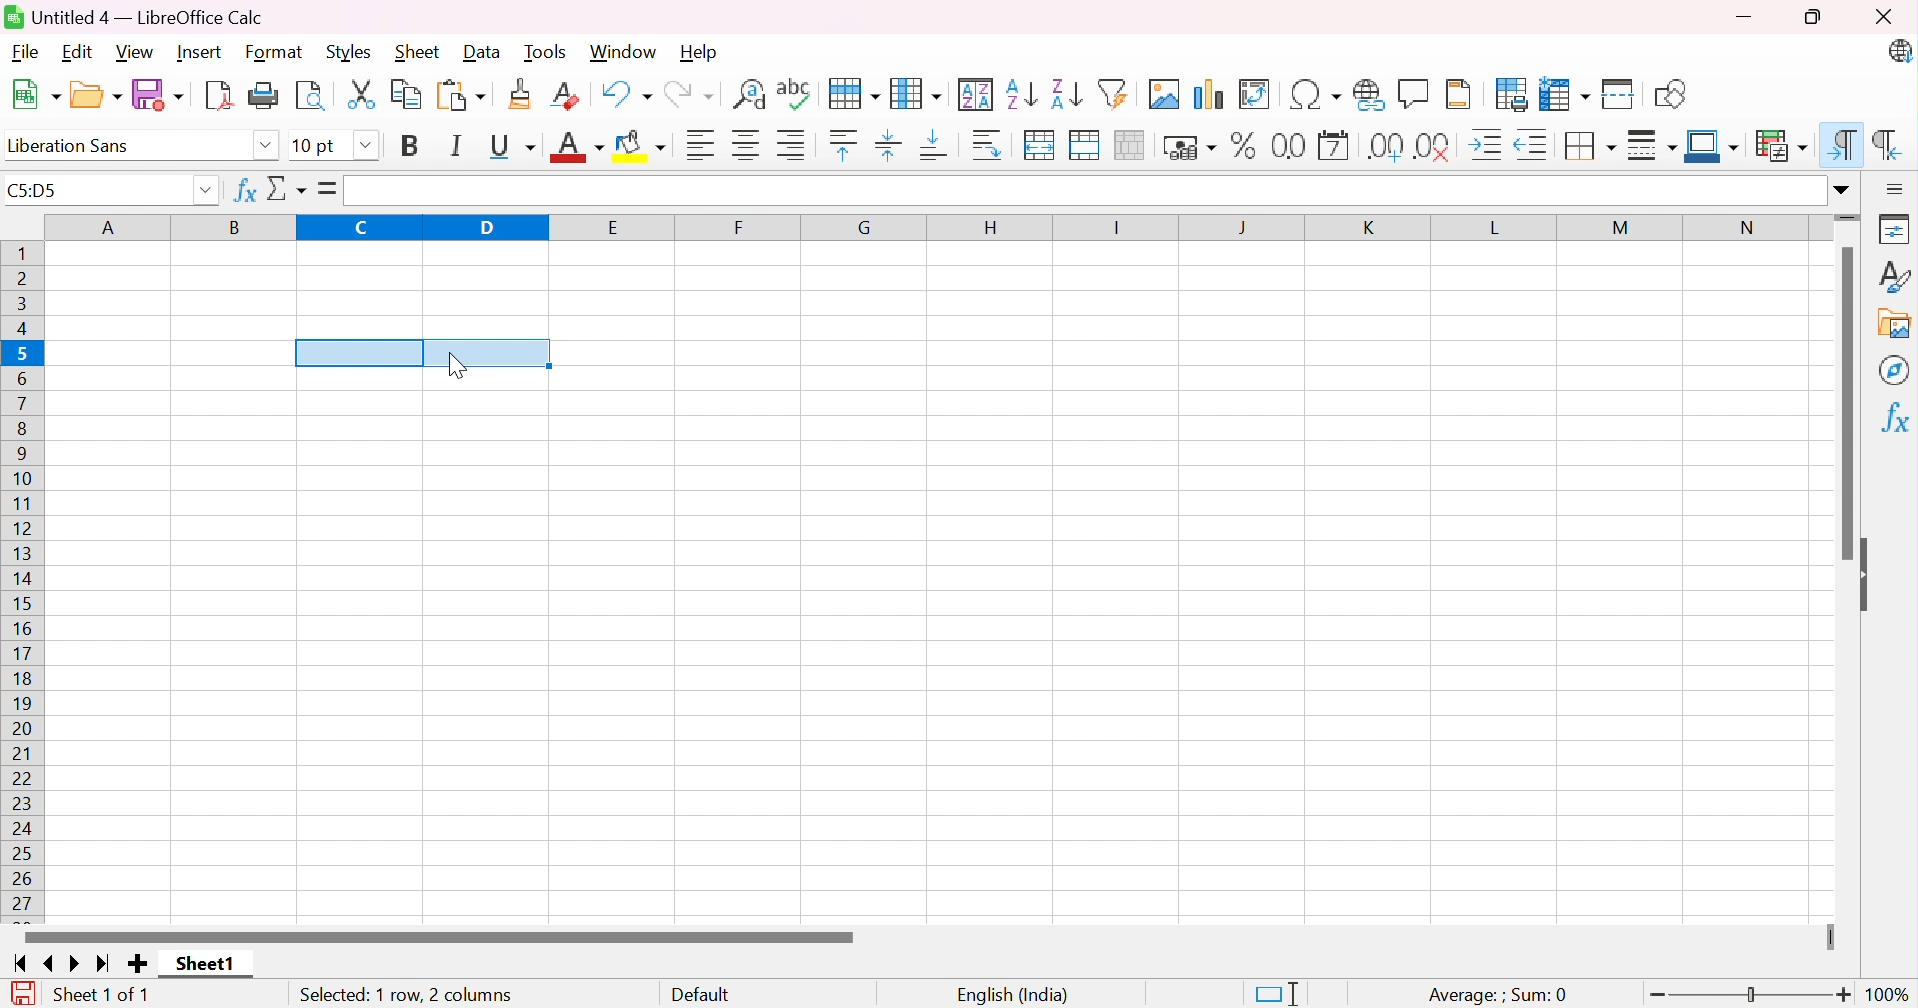 The width and height of the screenshot is (1918, 1008). I want to click on Merge and center or unmerge cells depending on the current toggle status., so click(1041, 145).